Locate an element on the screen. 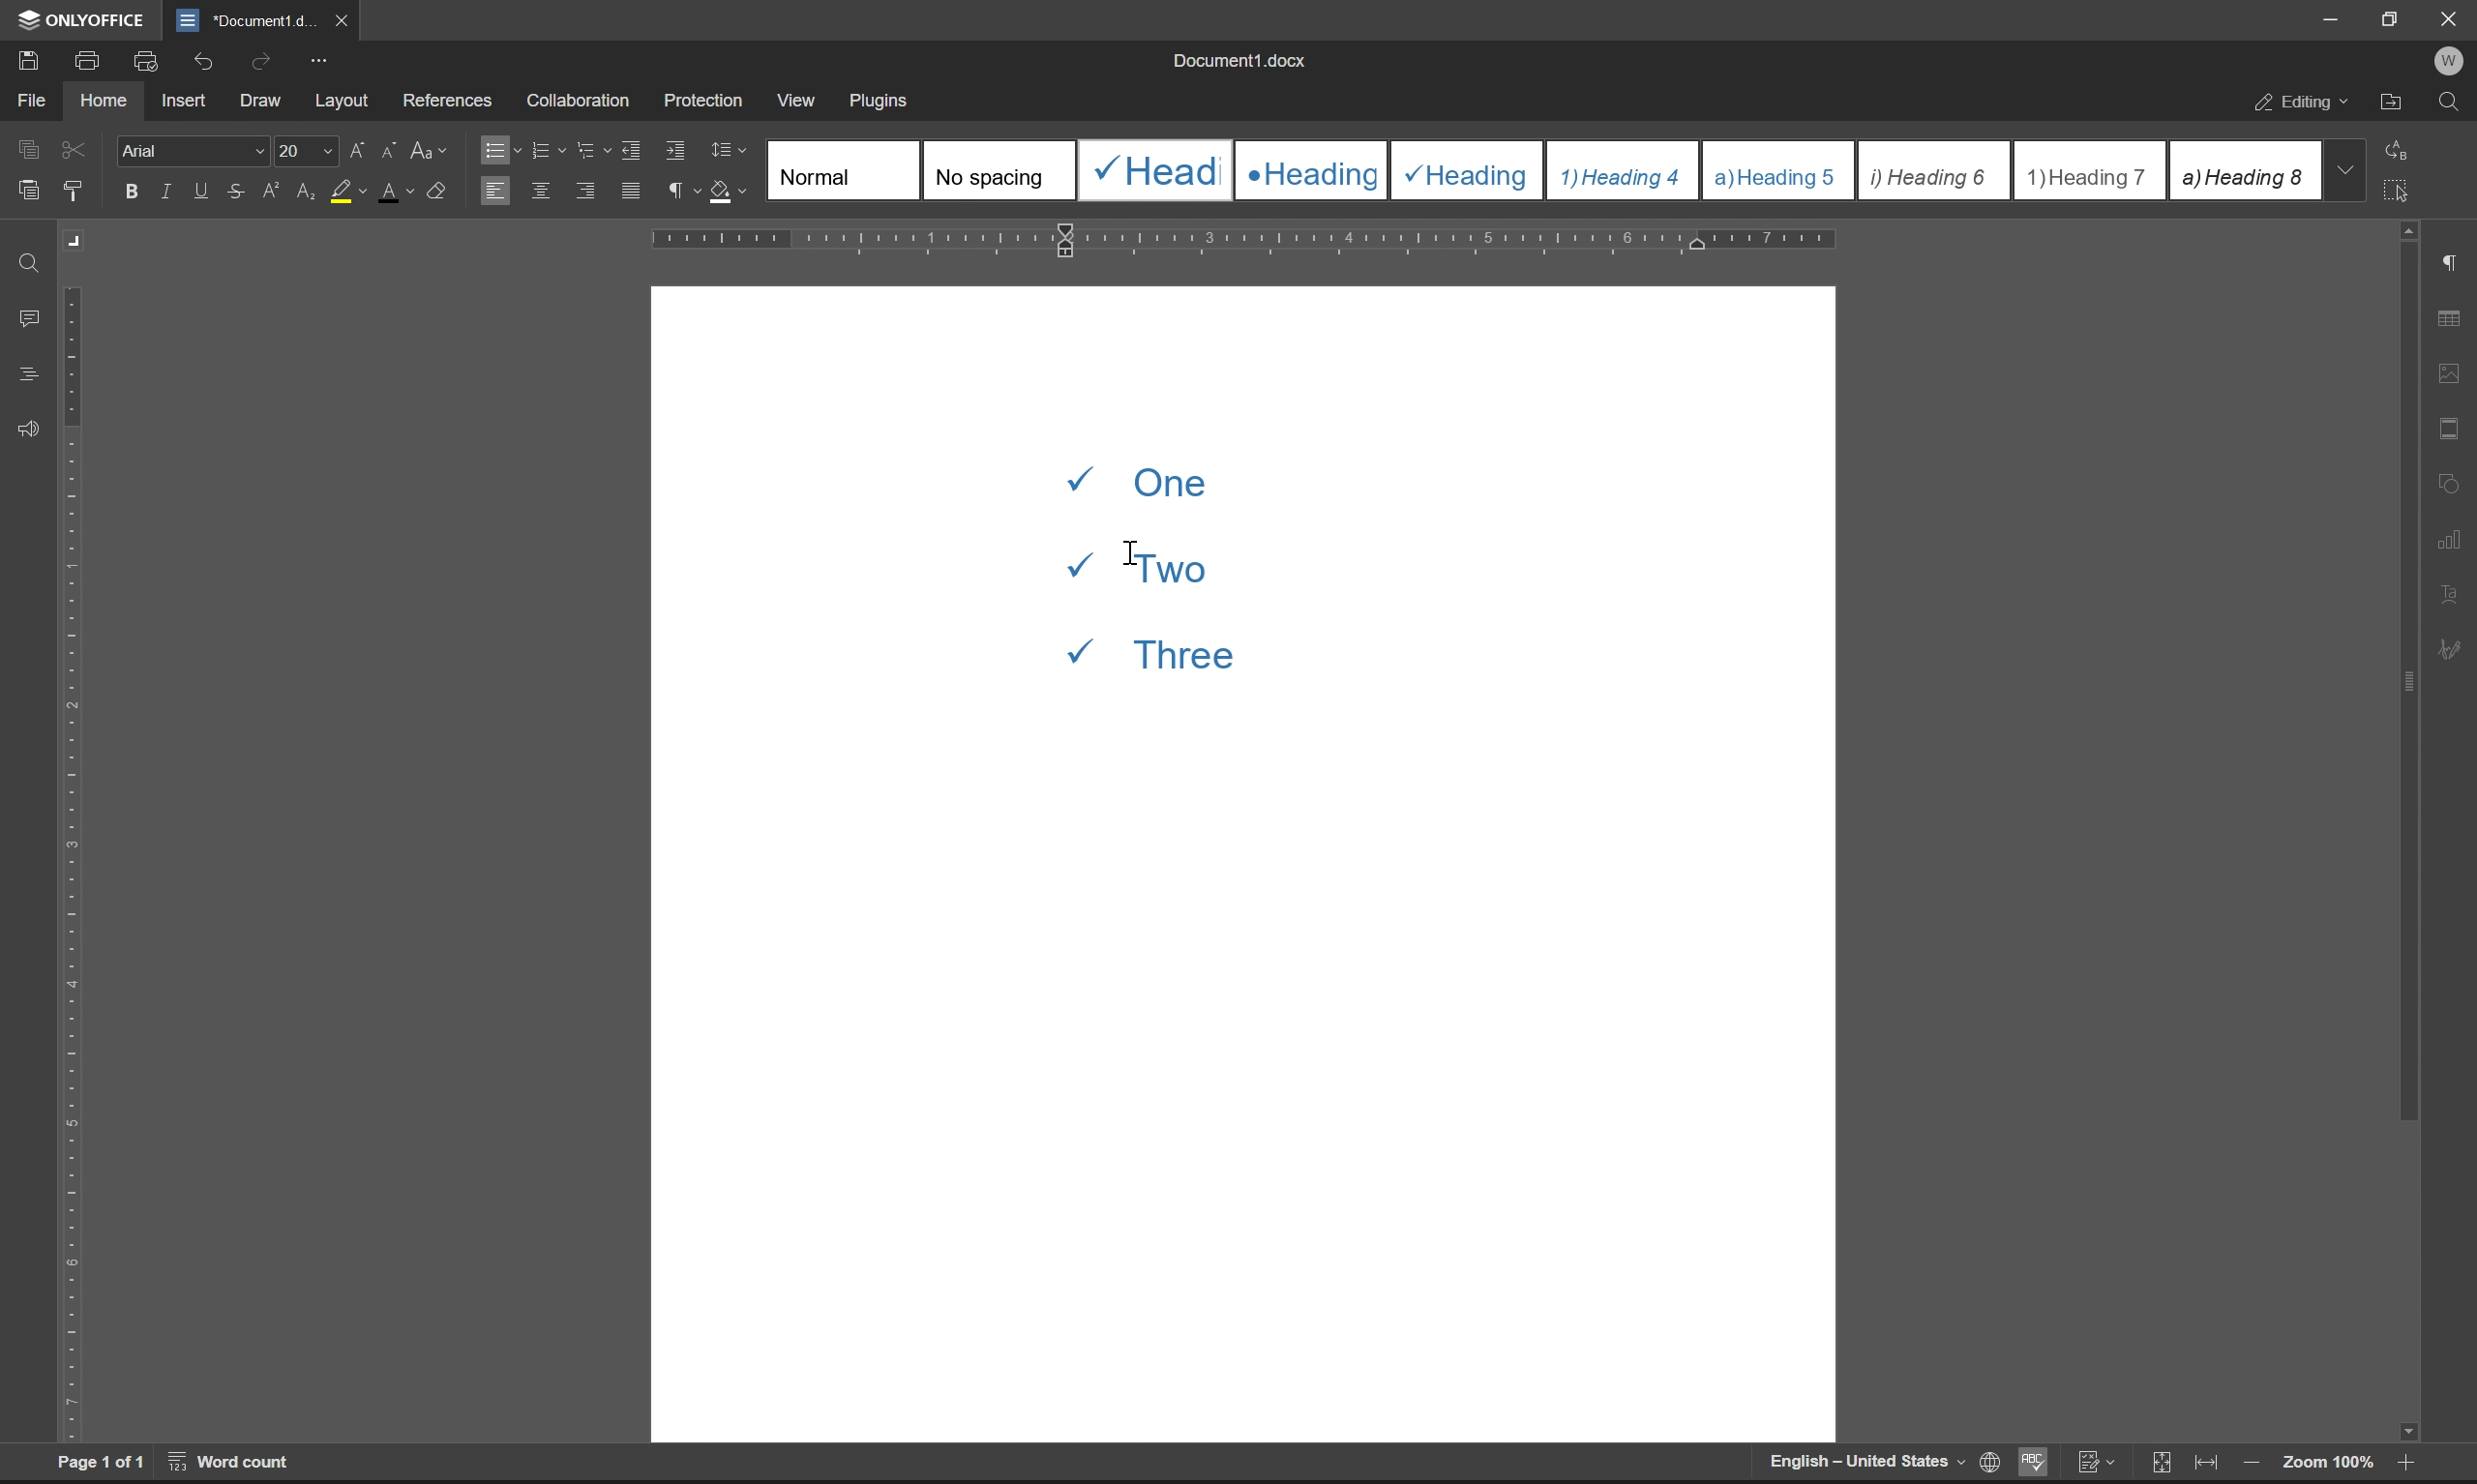 The width and height of the screenshot is (2477, 1484). numbering is located at coordinates (547, 151).